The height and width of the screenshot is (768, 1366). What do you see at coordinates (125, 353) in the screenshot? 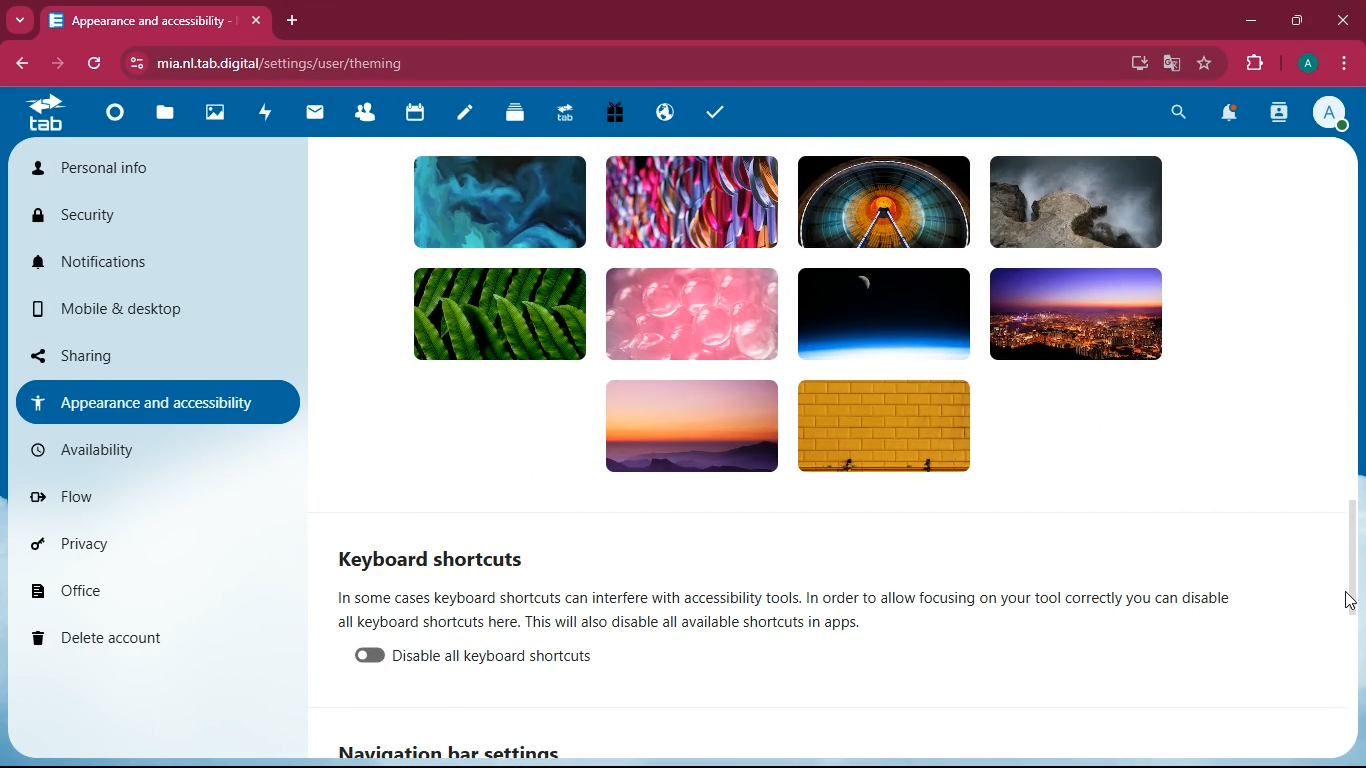
I see `sharing` at bounding box center [125, 353].